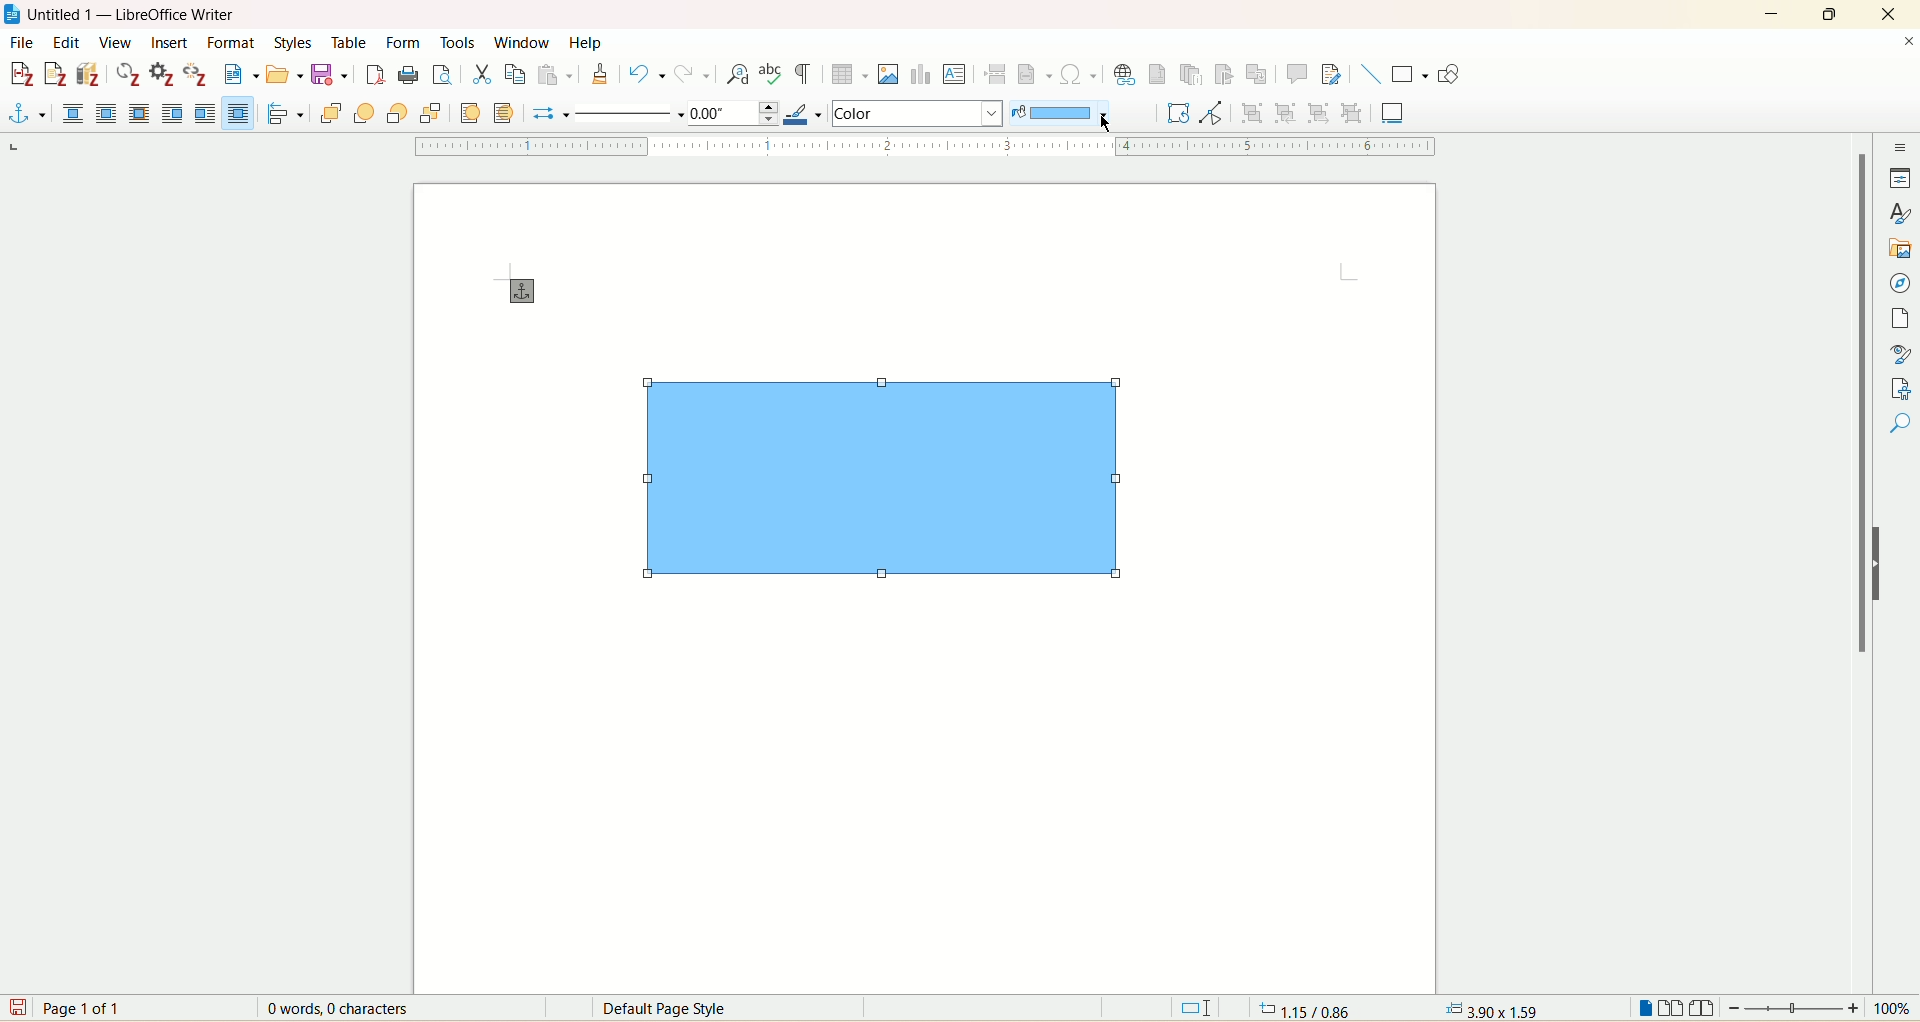  Describe the element at coordinates (1198, 1009) in the screenshot. I see `standard selection` at that location.